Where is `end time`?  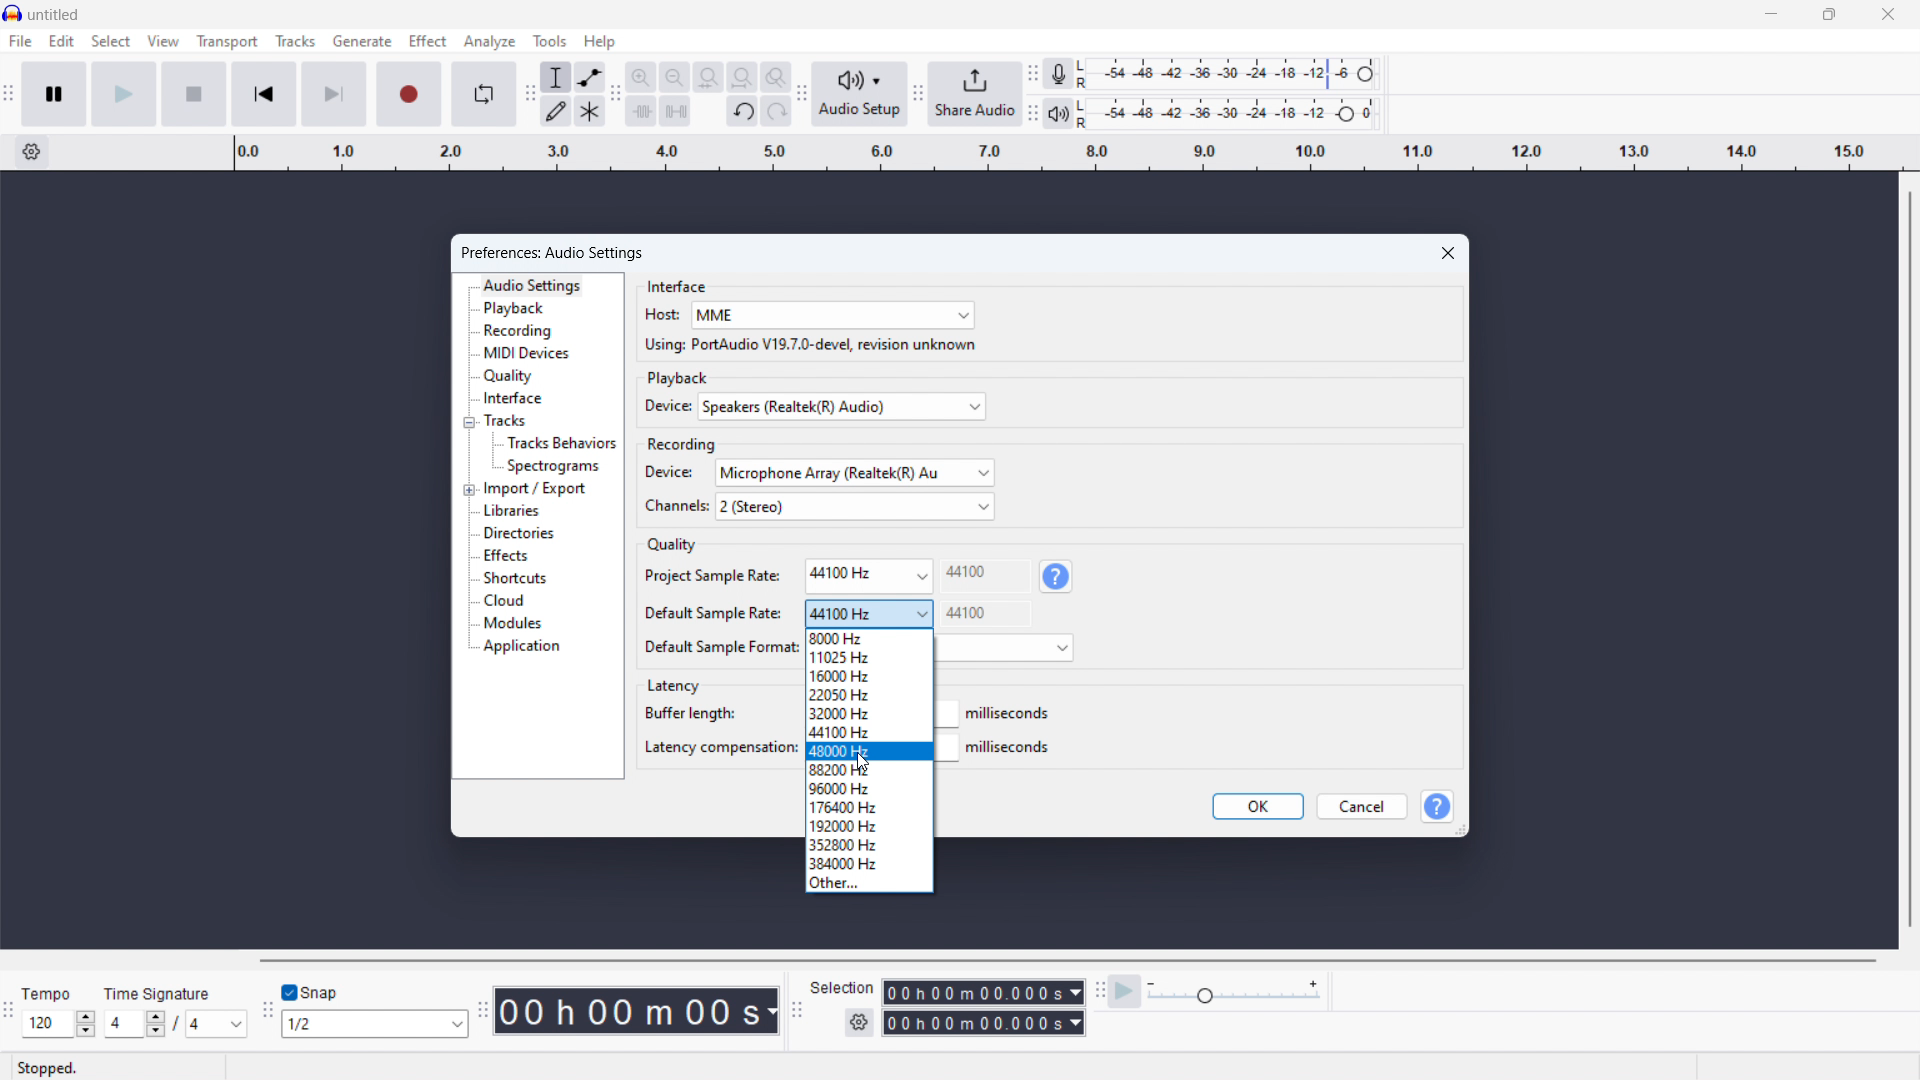 end time is located at coordinates (983, 1024).